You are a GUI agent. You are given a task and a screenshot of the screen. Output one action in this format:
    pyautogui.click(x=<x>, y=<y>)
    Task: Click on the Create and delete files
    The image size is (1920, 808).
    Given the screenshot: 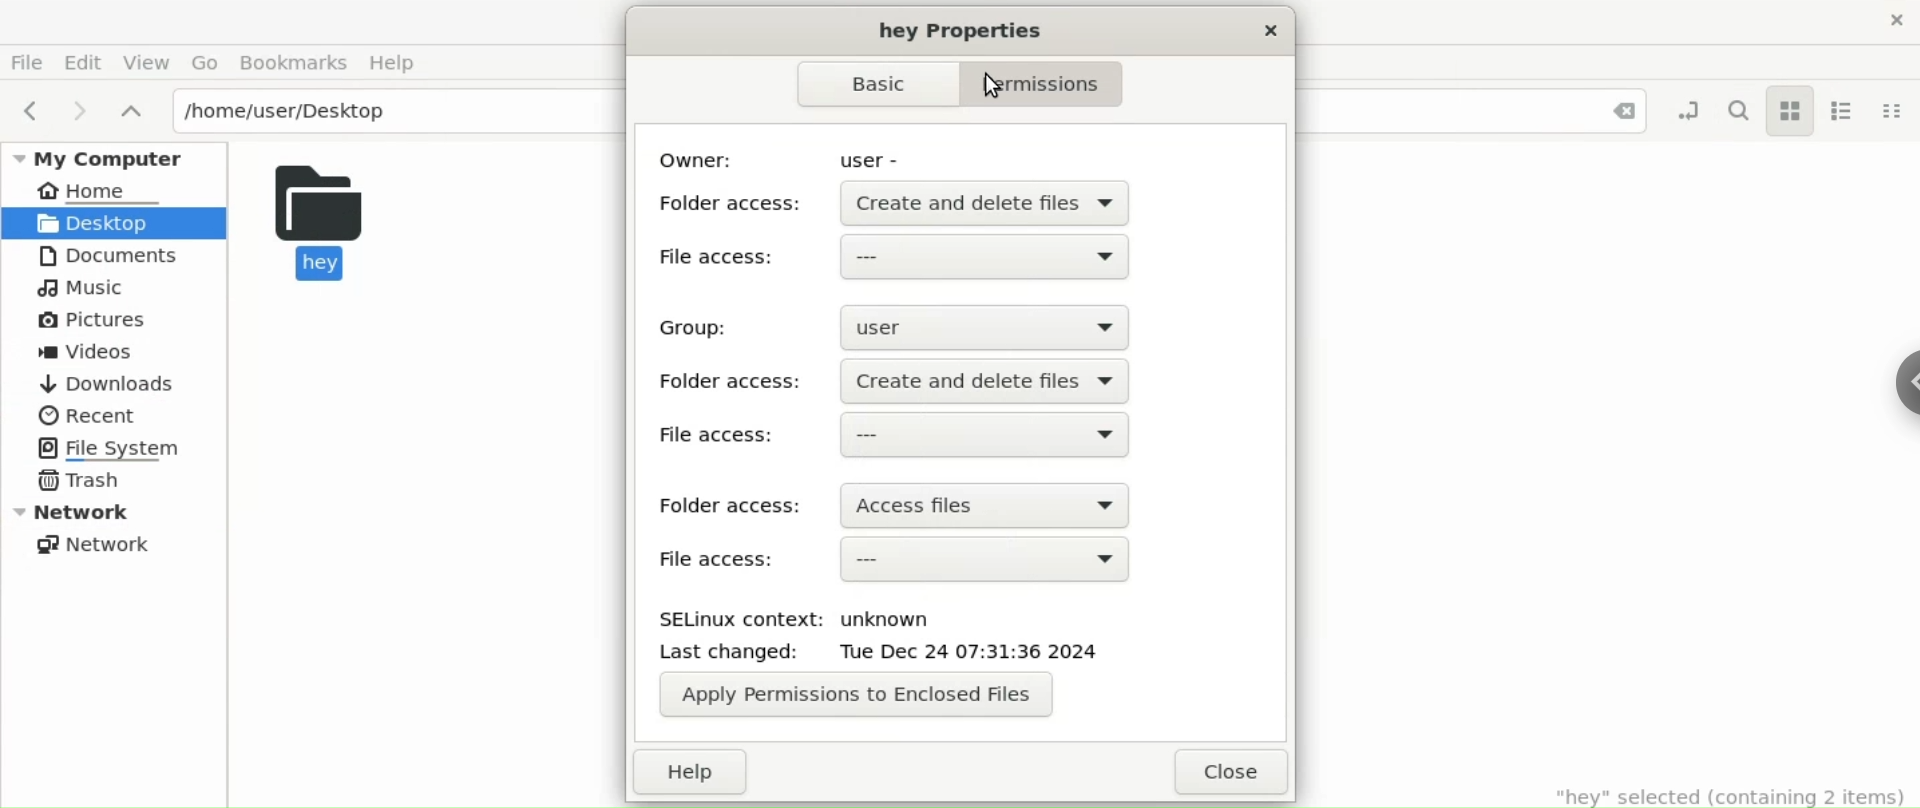 What is the action you would take?
    pyautogui.click(x=994, y=377)
    